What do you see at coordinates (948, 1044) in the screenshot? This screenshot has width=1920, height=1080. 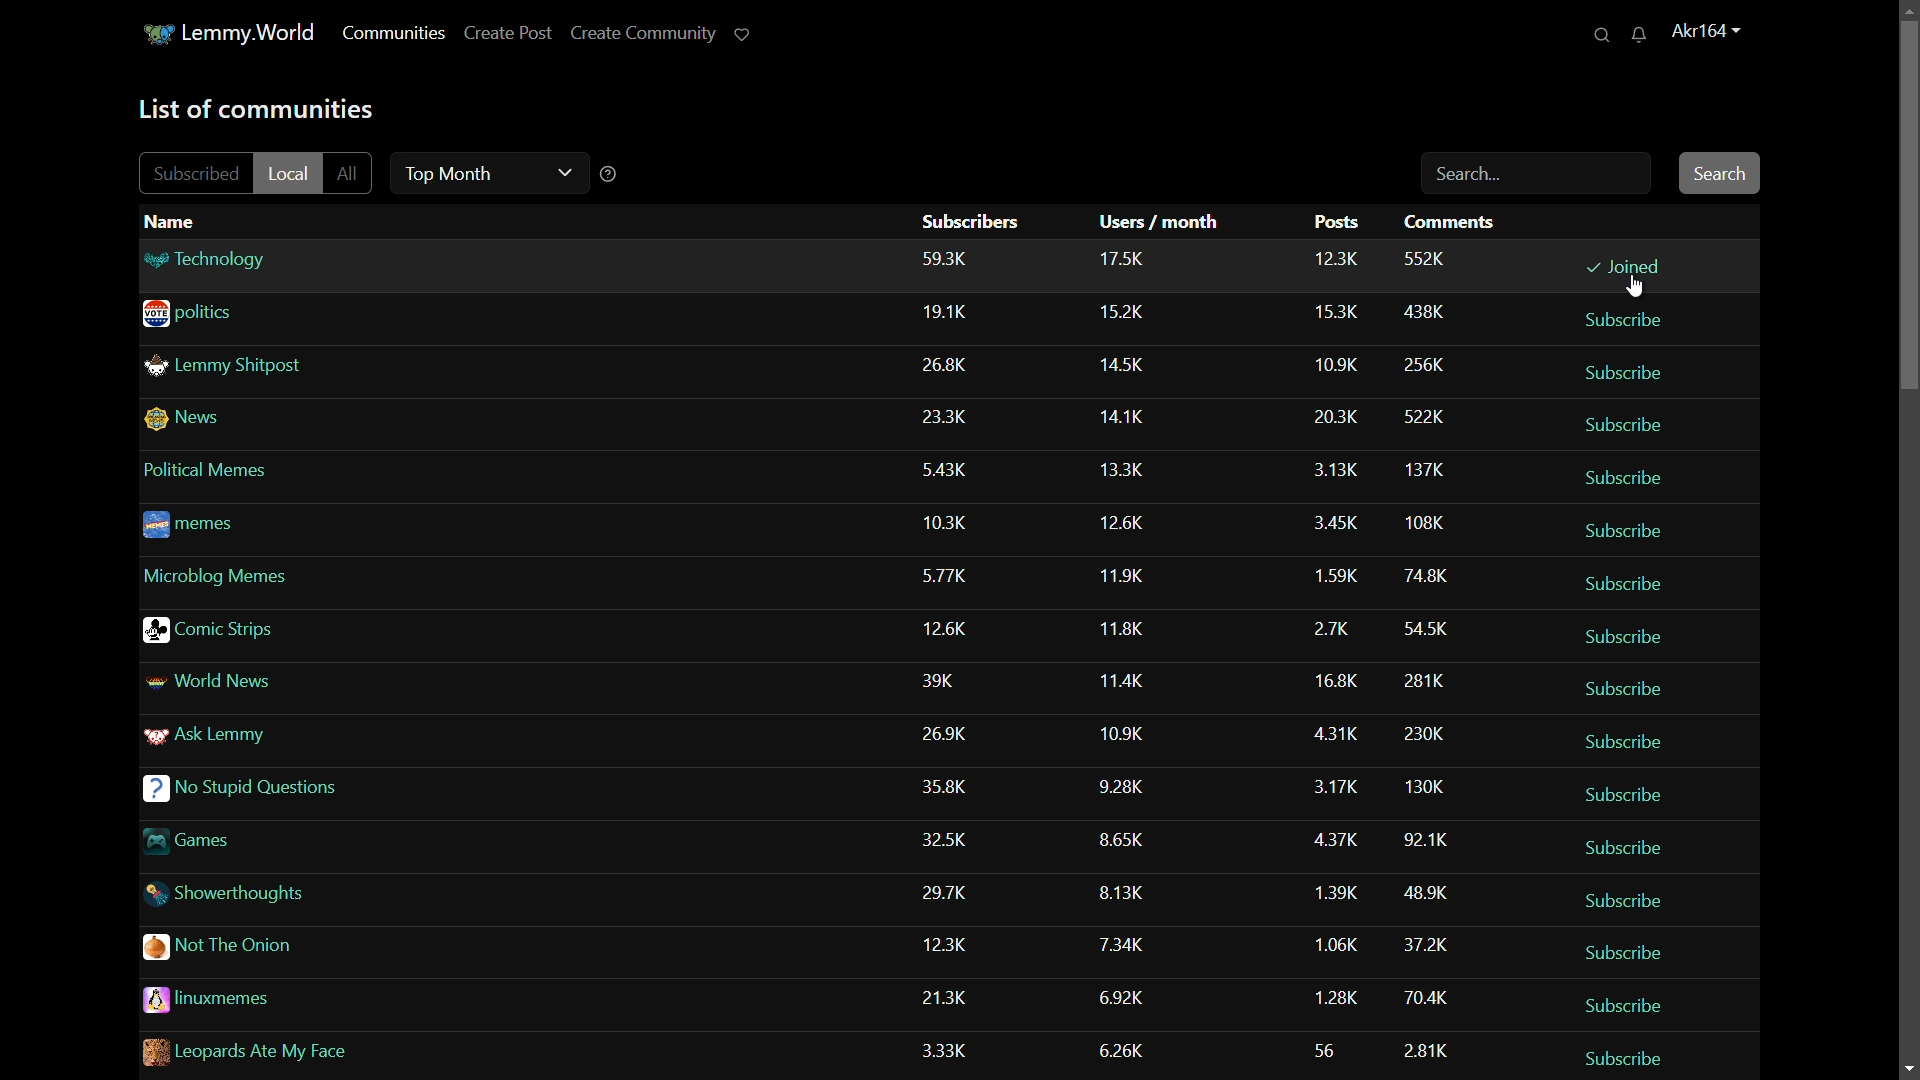 I see `subscribers` at bounding box center [948, 1044].